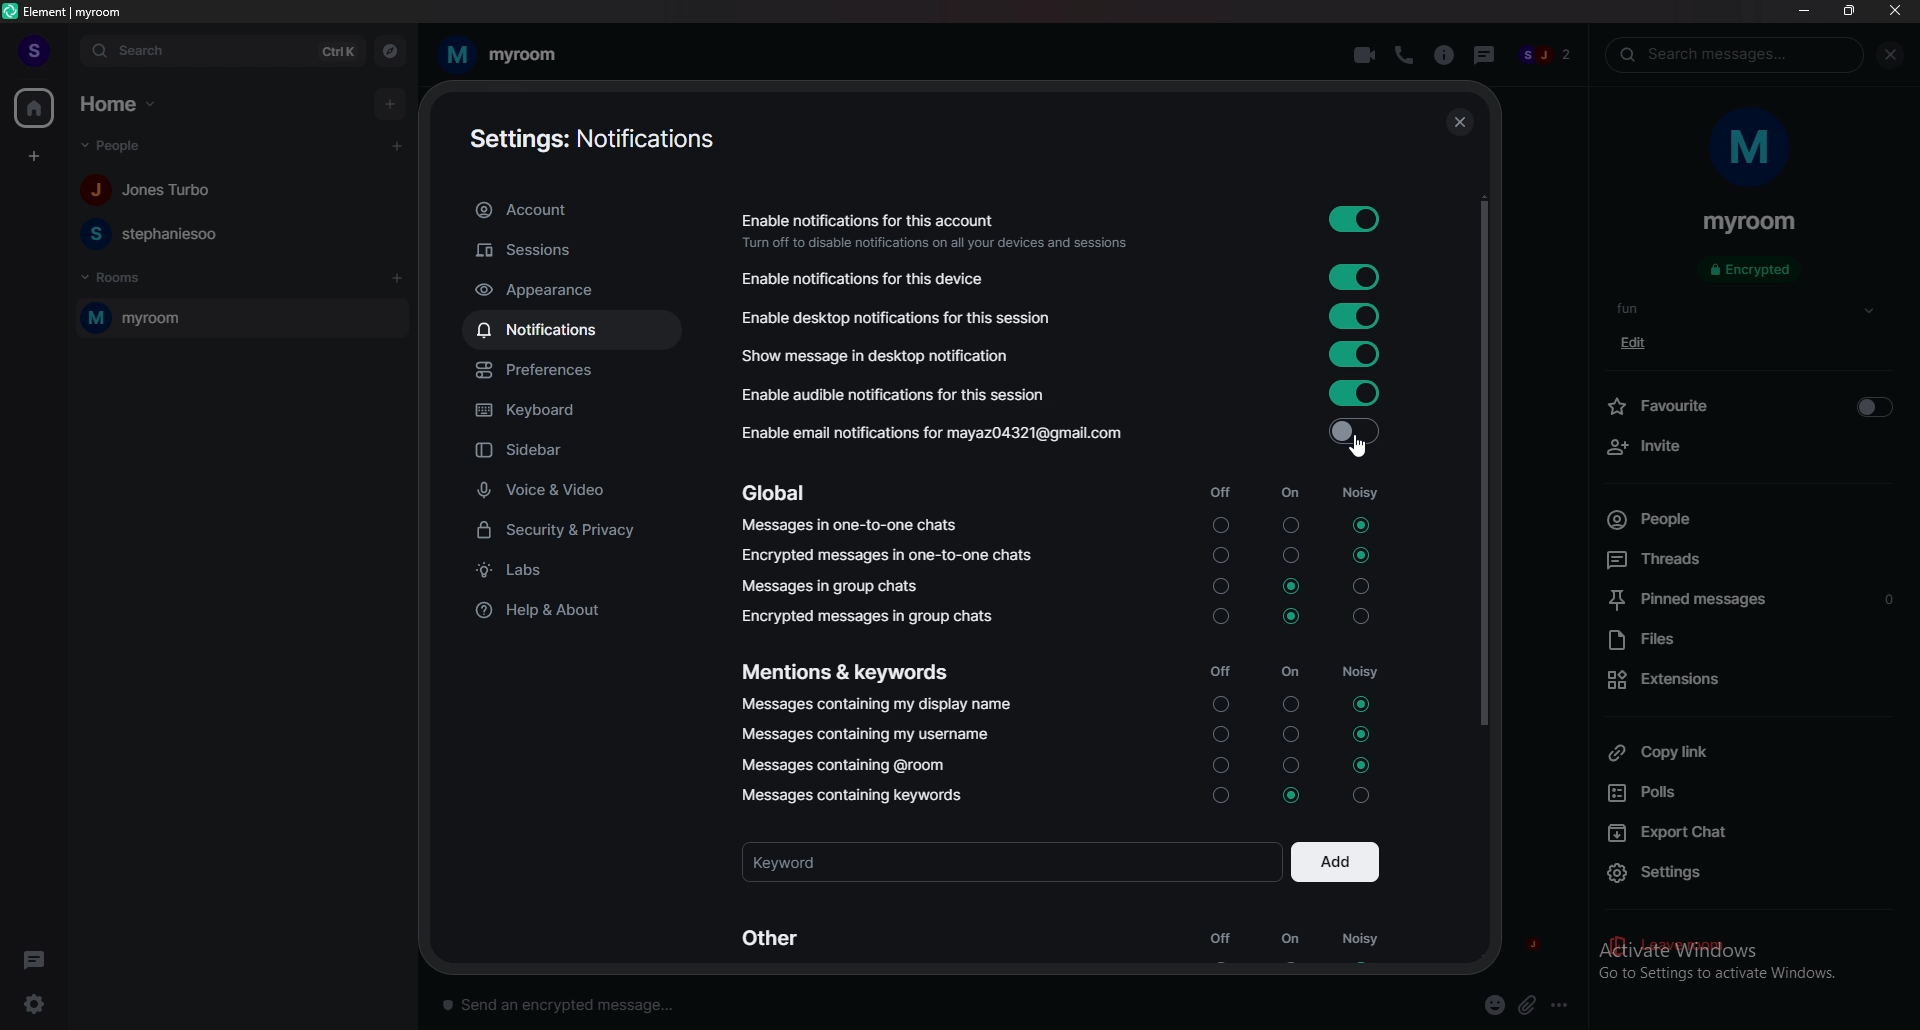 This screenshot has height=1030, width=1920. I want to click on enable email notifications, so click(1056, 430).